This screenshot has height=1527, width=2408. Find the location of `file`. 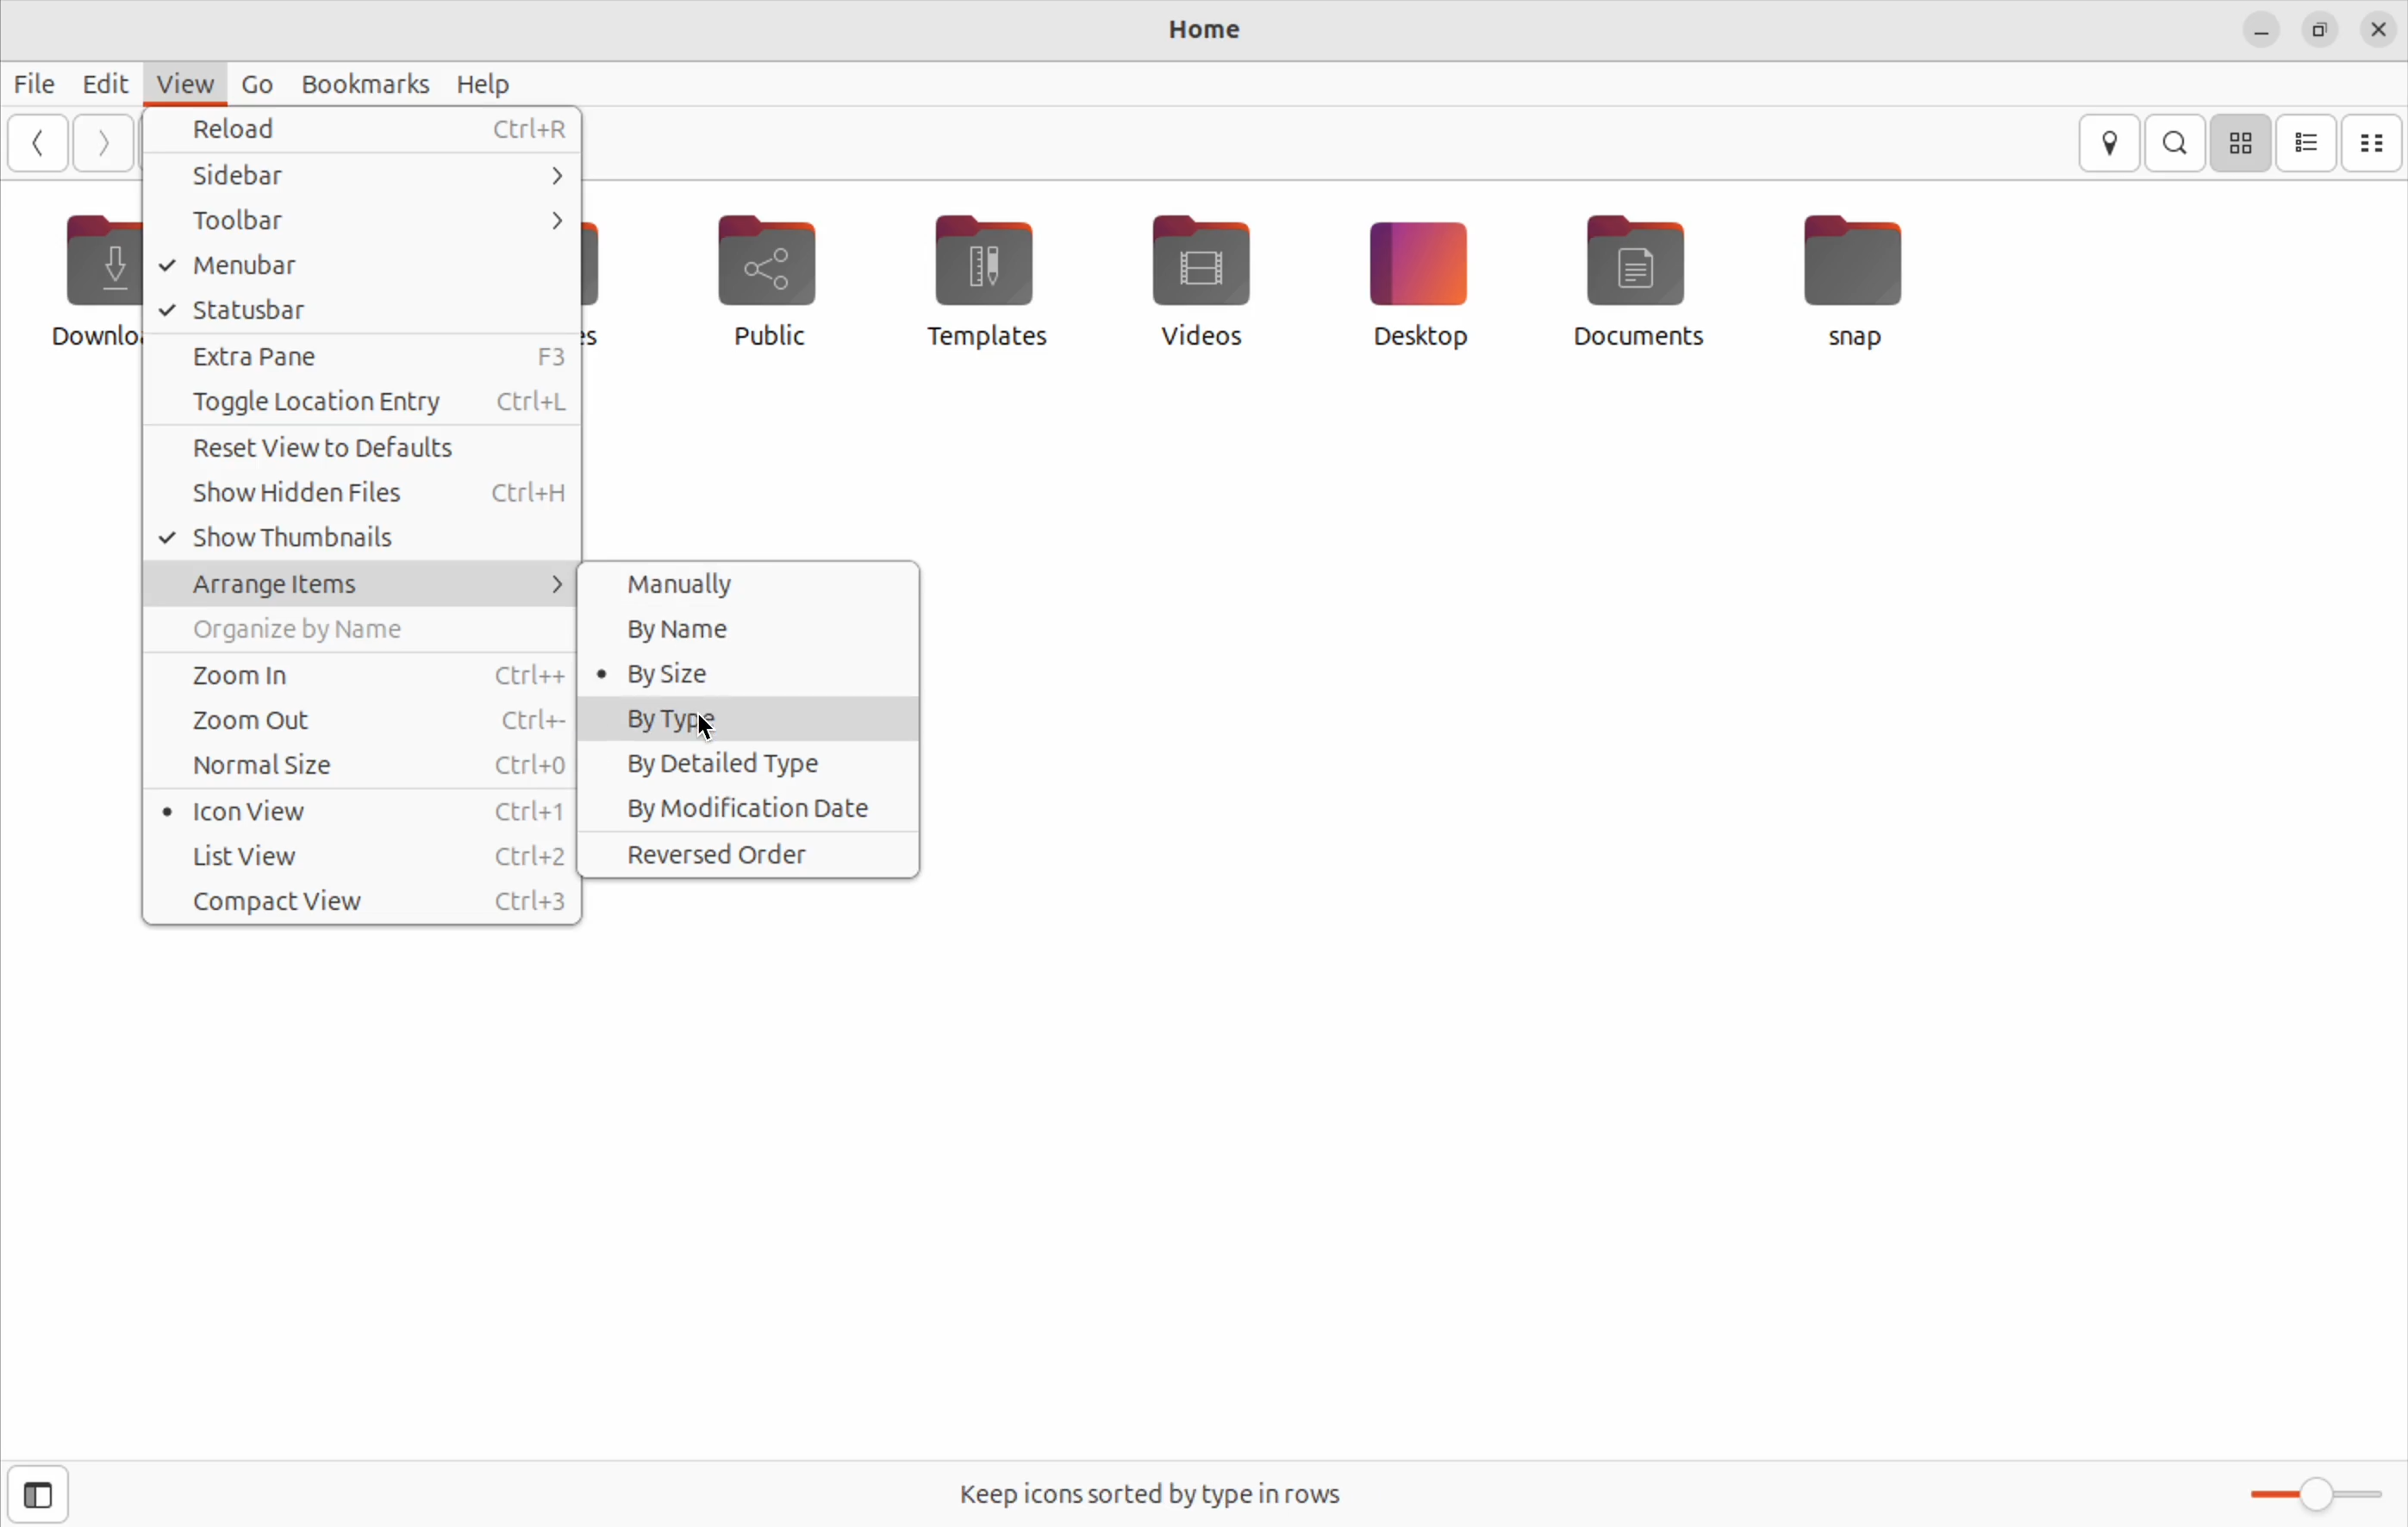

file is located at coordinates (29, 82).